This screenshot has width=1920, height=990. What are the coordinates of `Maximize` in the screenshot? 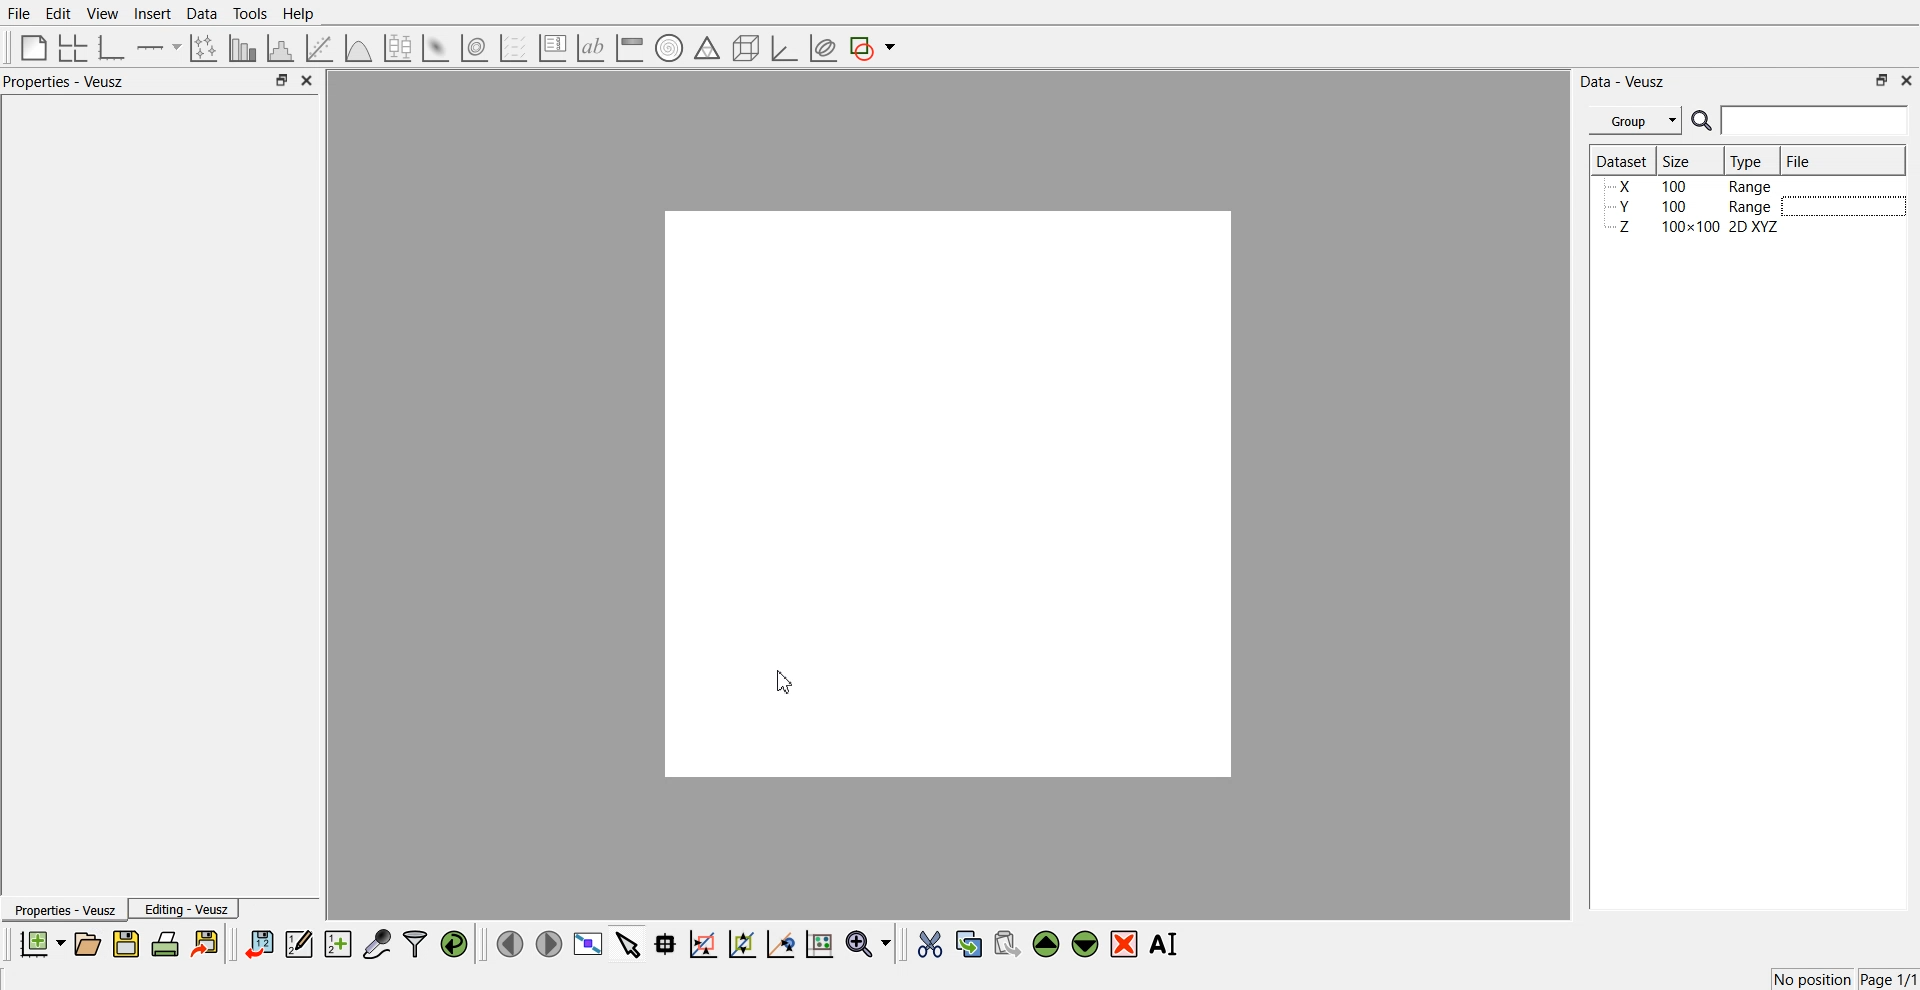 It's located at (1882, 80).